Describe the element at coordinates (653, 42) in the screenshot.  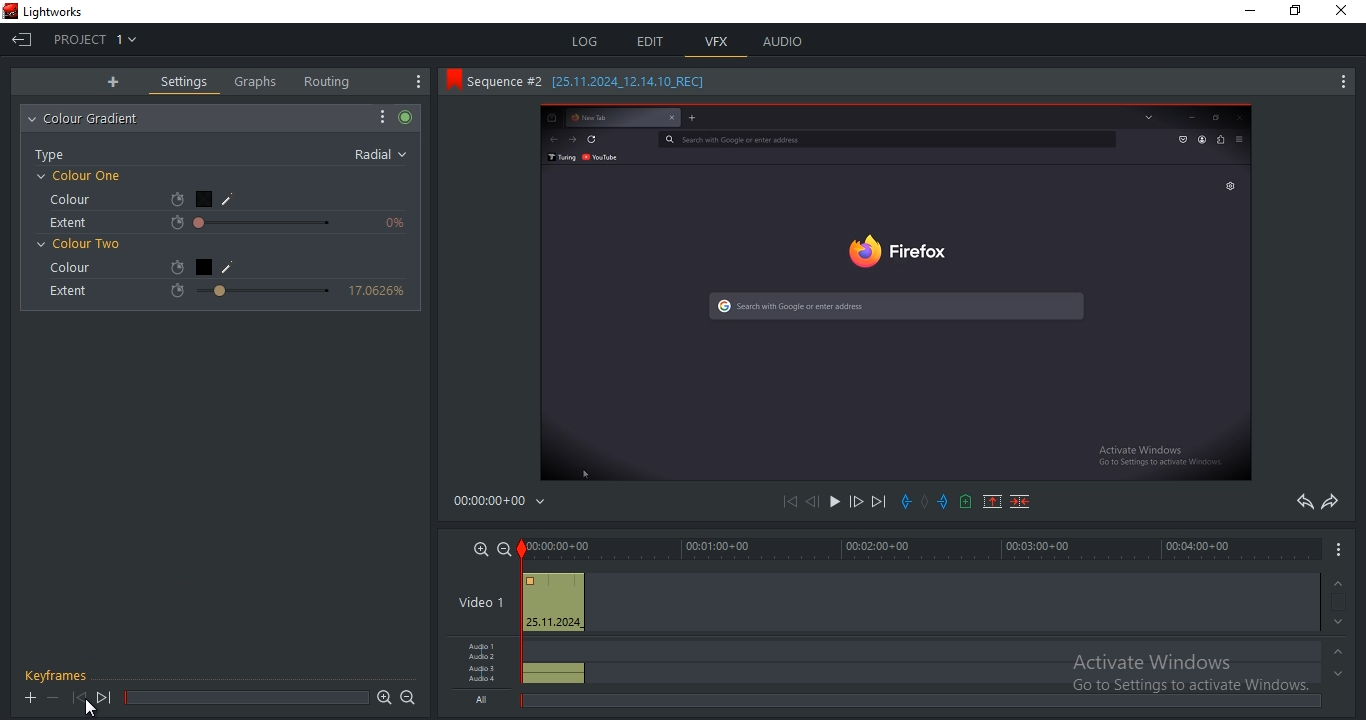
I see `edit` at that location.